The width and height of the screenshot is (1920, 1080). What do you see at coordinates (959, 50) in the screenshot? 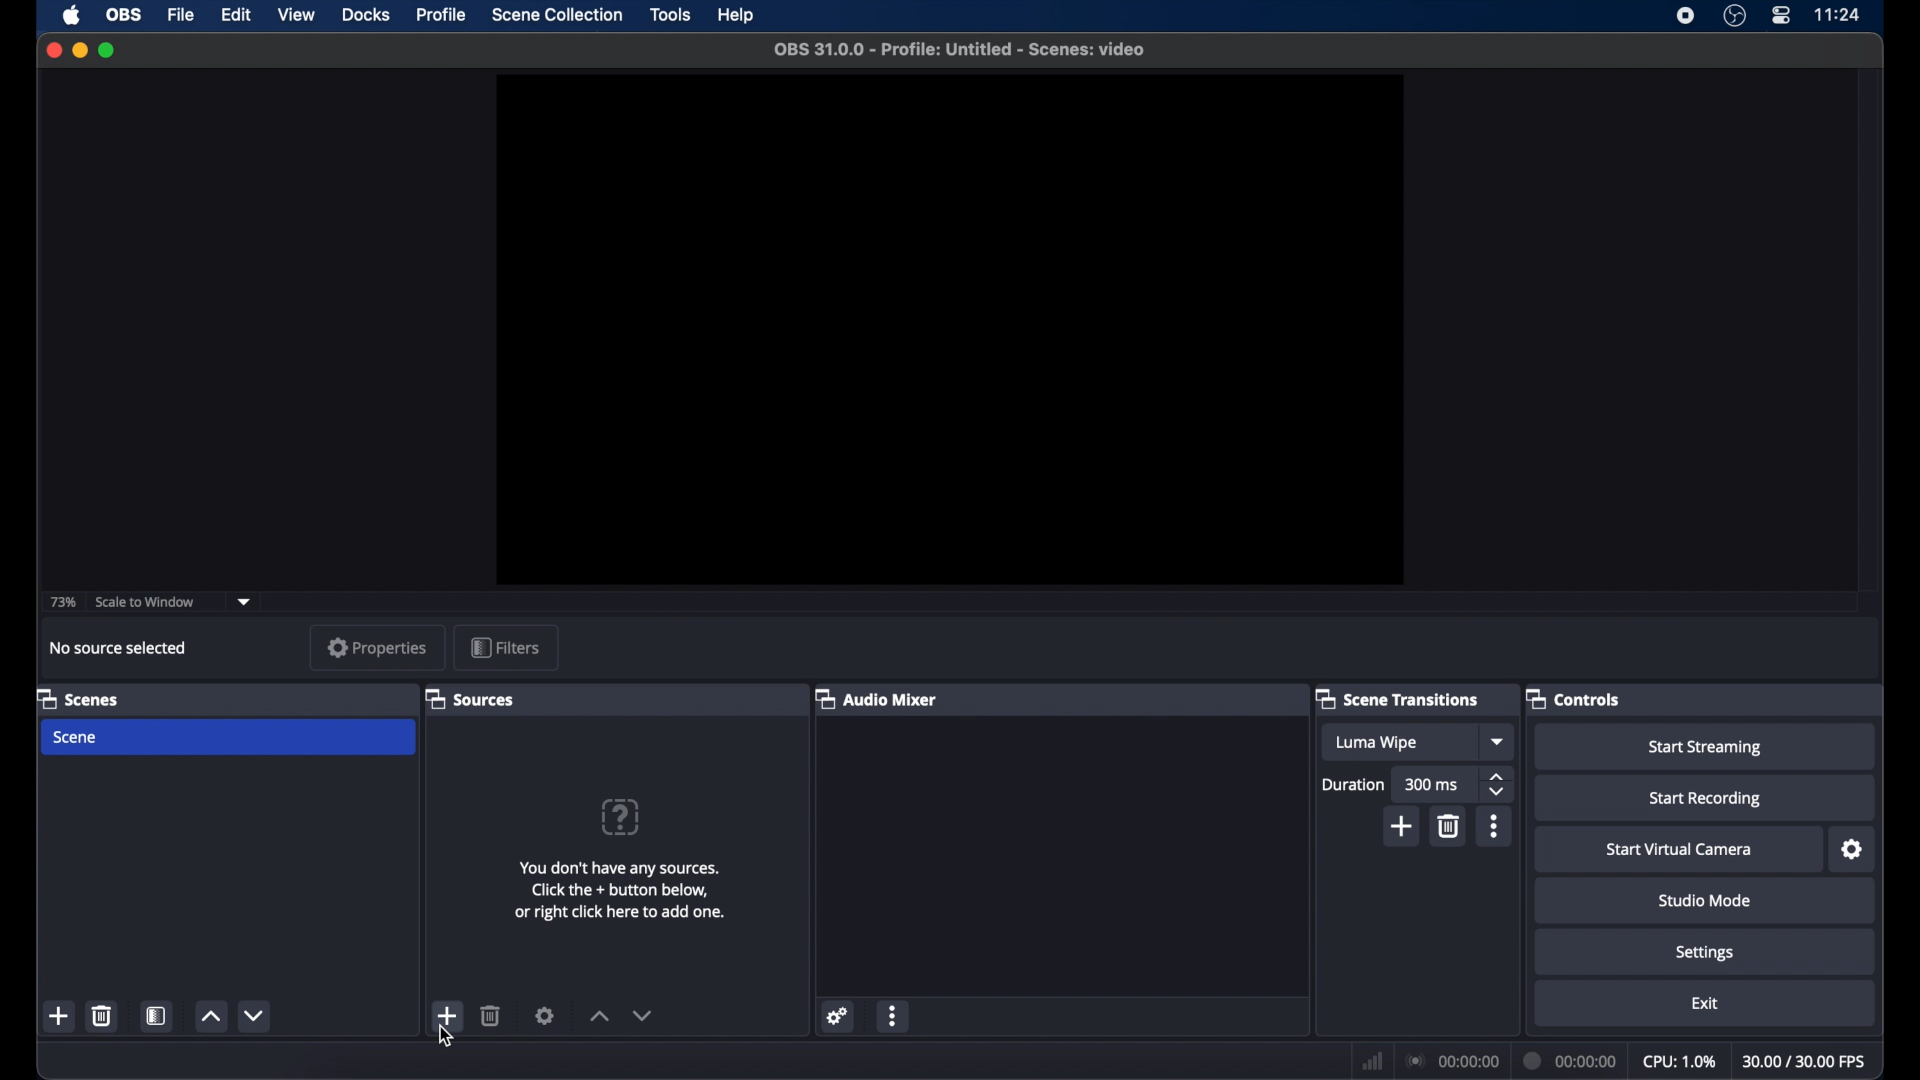
I see `file name` at bounding box center [959, 50].